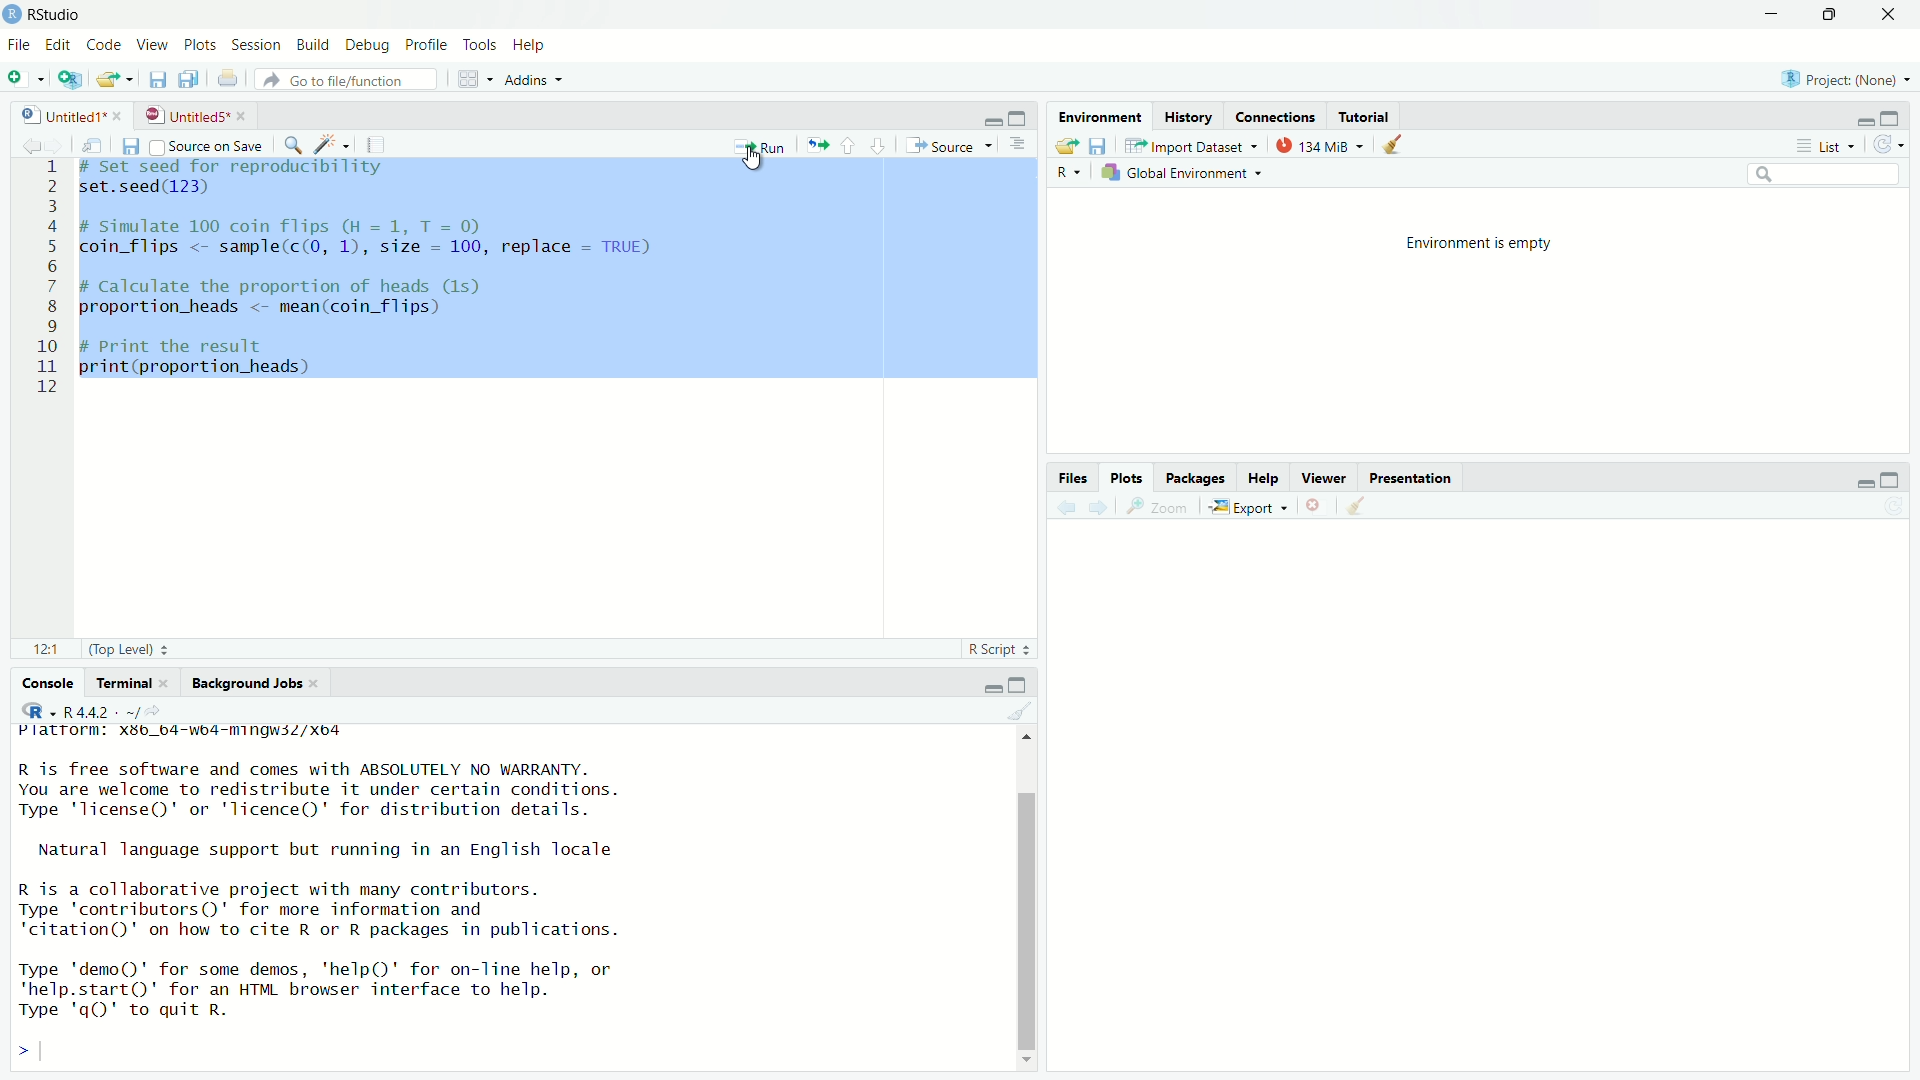 This screenshot has height=1080, width=1920. I want to click on hide document outline, so click(1023, 145).